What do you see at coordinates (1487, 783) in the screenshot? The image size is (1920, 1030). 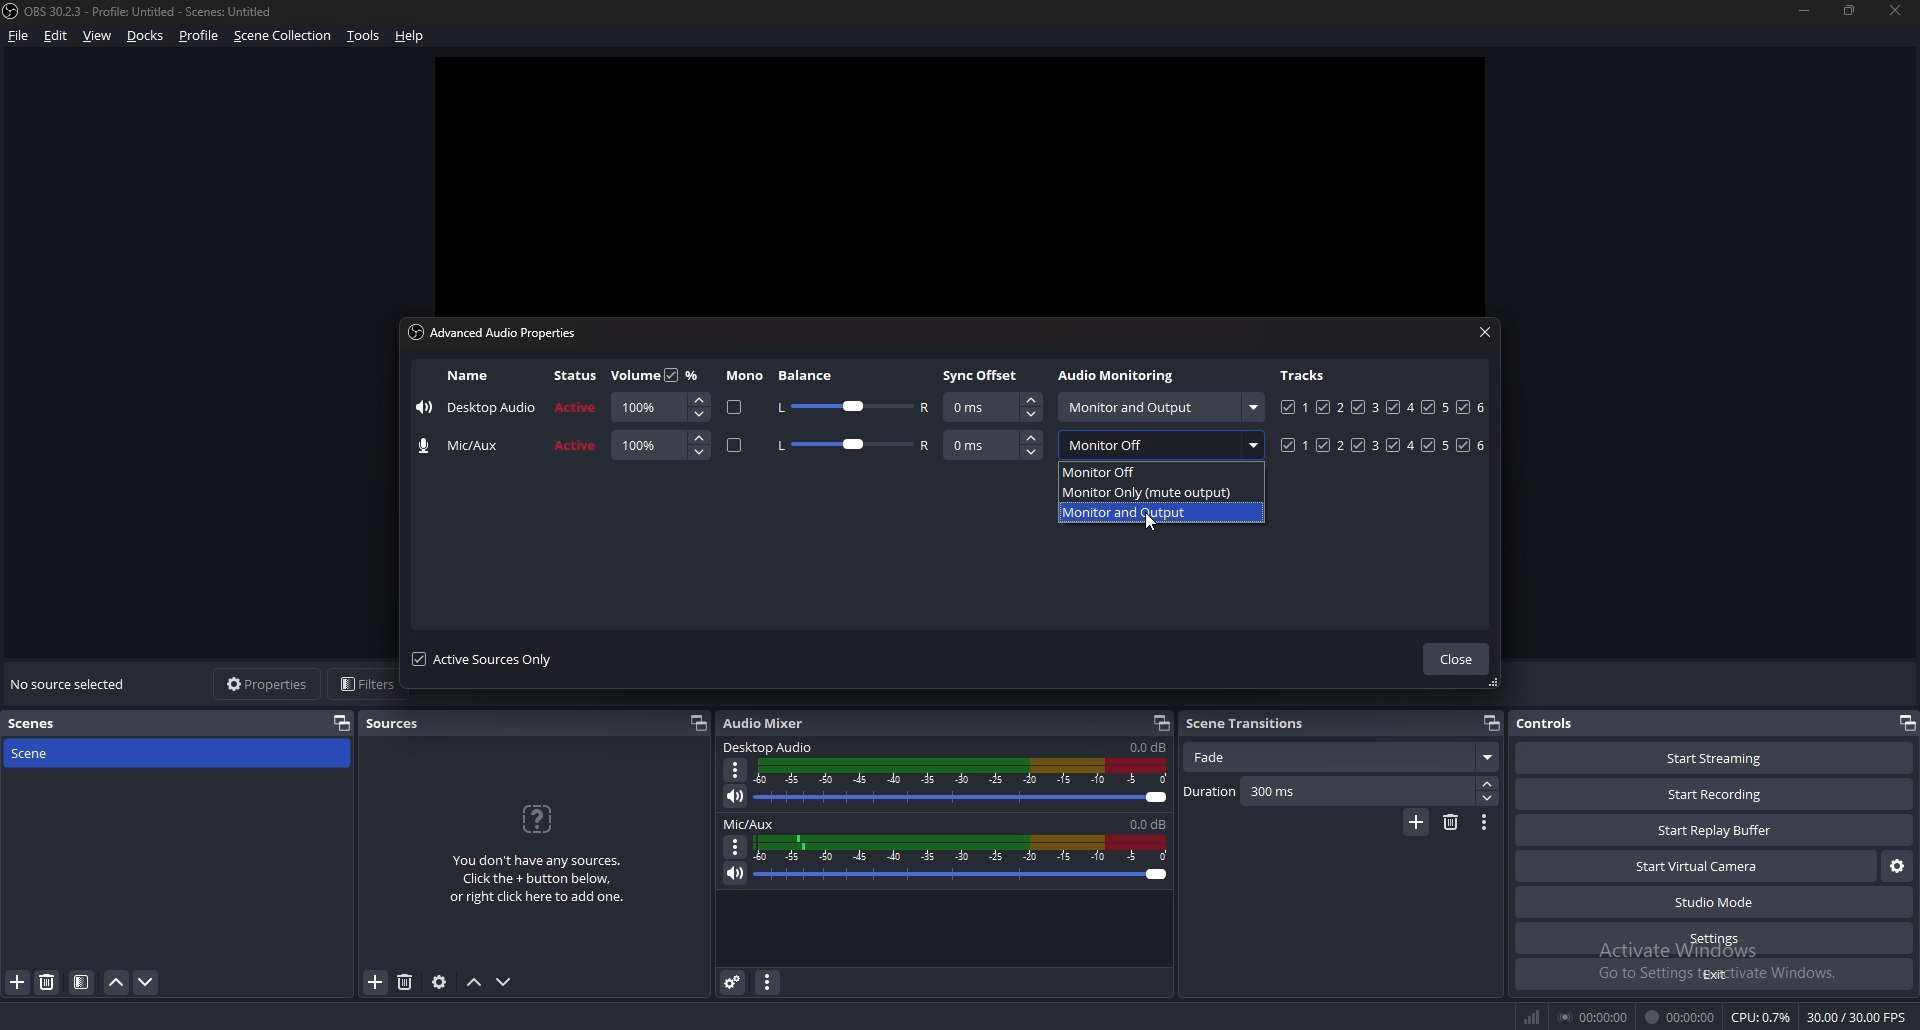 I see `increase duration` at bounding box center [1487, 783].